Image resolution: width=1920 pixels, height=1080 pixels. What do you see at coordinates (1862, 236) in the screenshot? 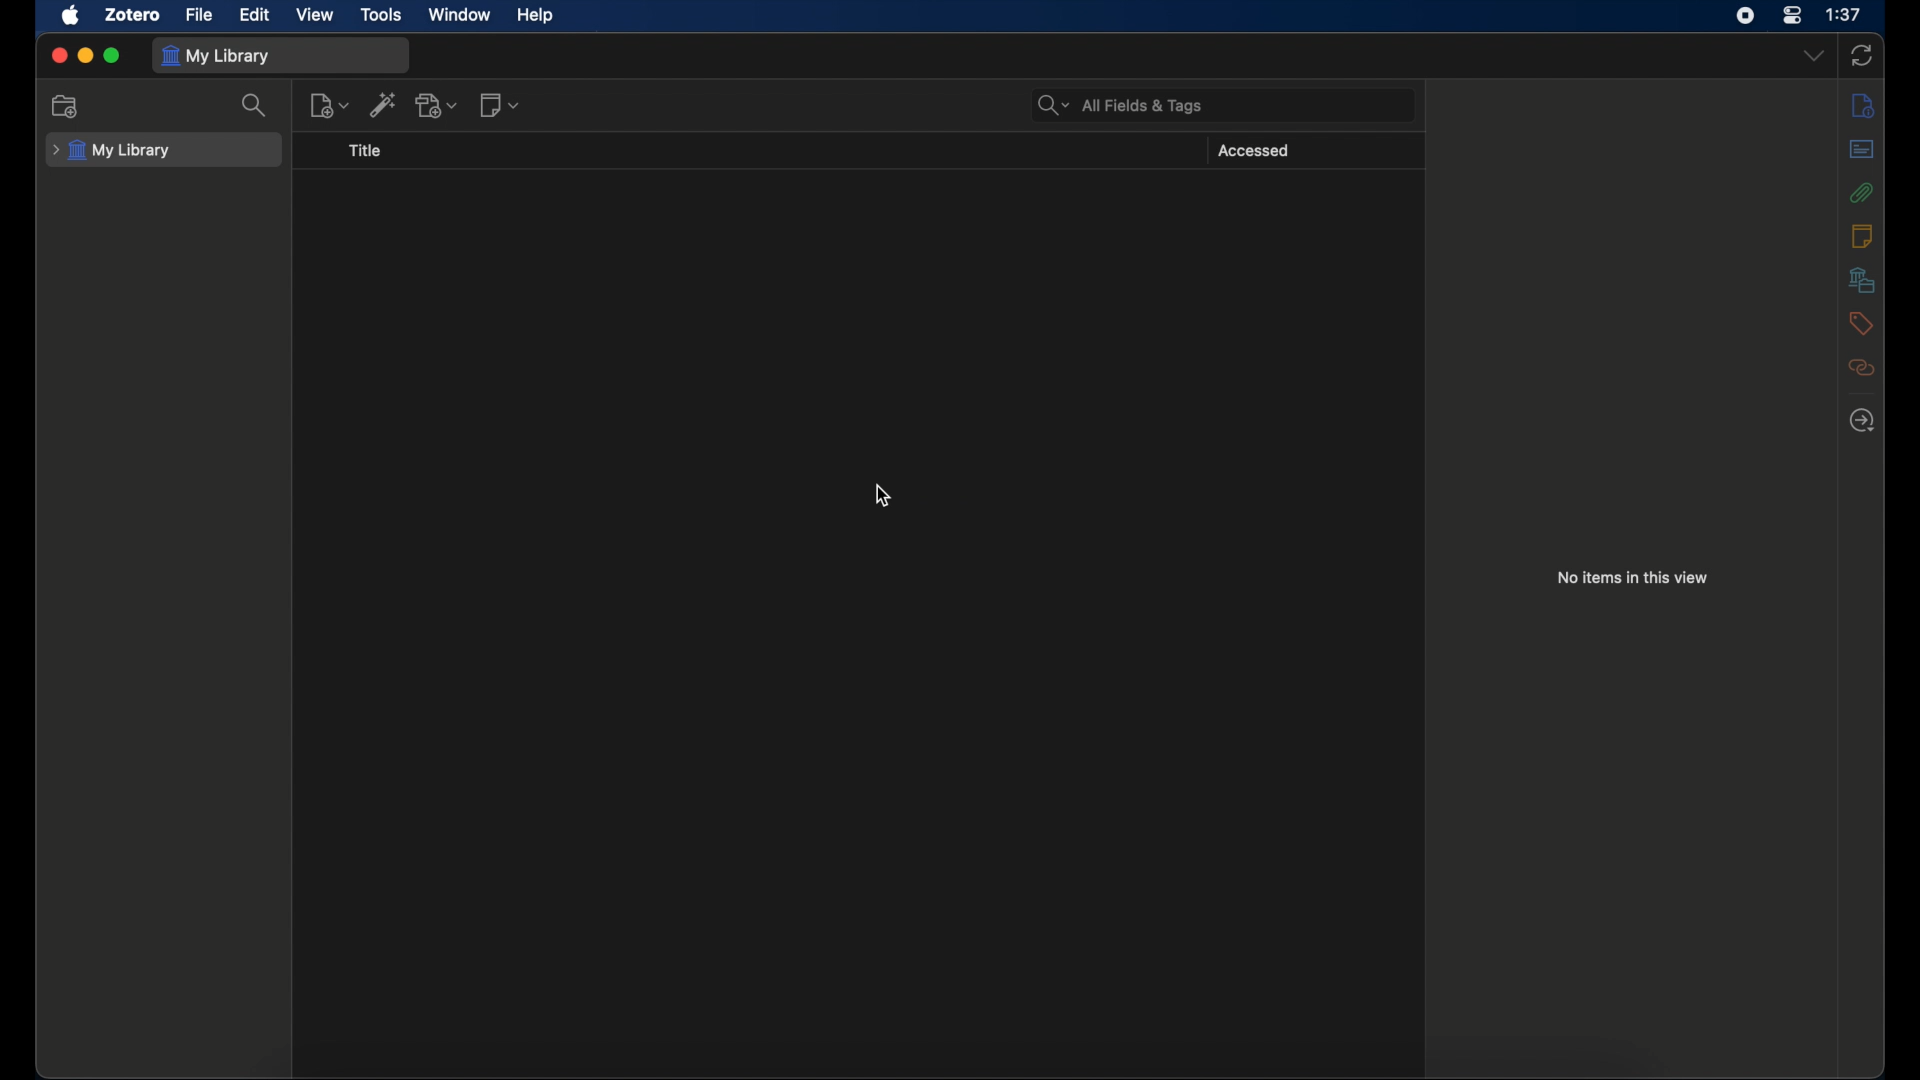
I see `notes` at bounding box center [1862, 236].